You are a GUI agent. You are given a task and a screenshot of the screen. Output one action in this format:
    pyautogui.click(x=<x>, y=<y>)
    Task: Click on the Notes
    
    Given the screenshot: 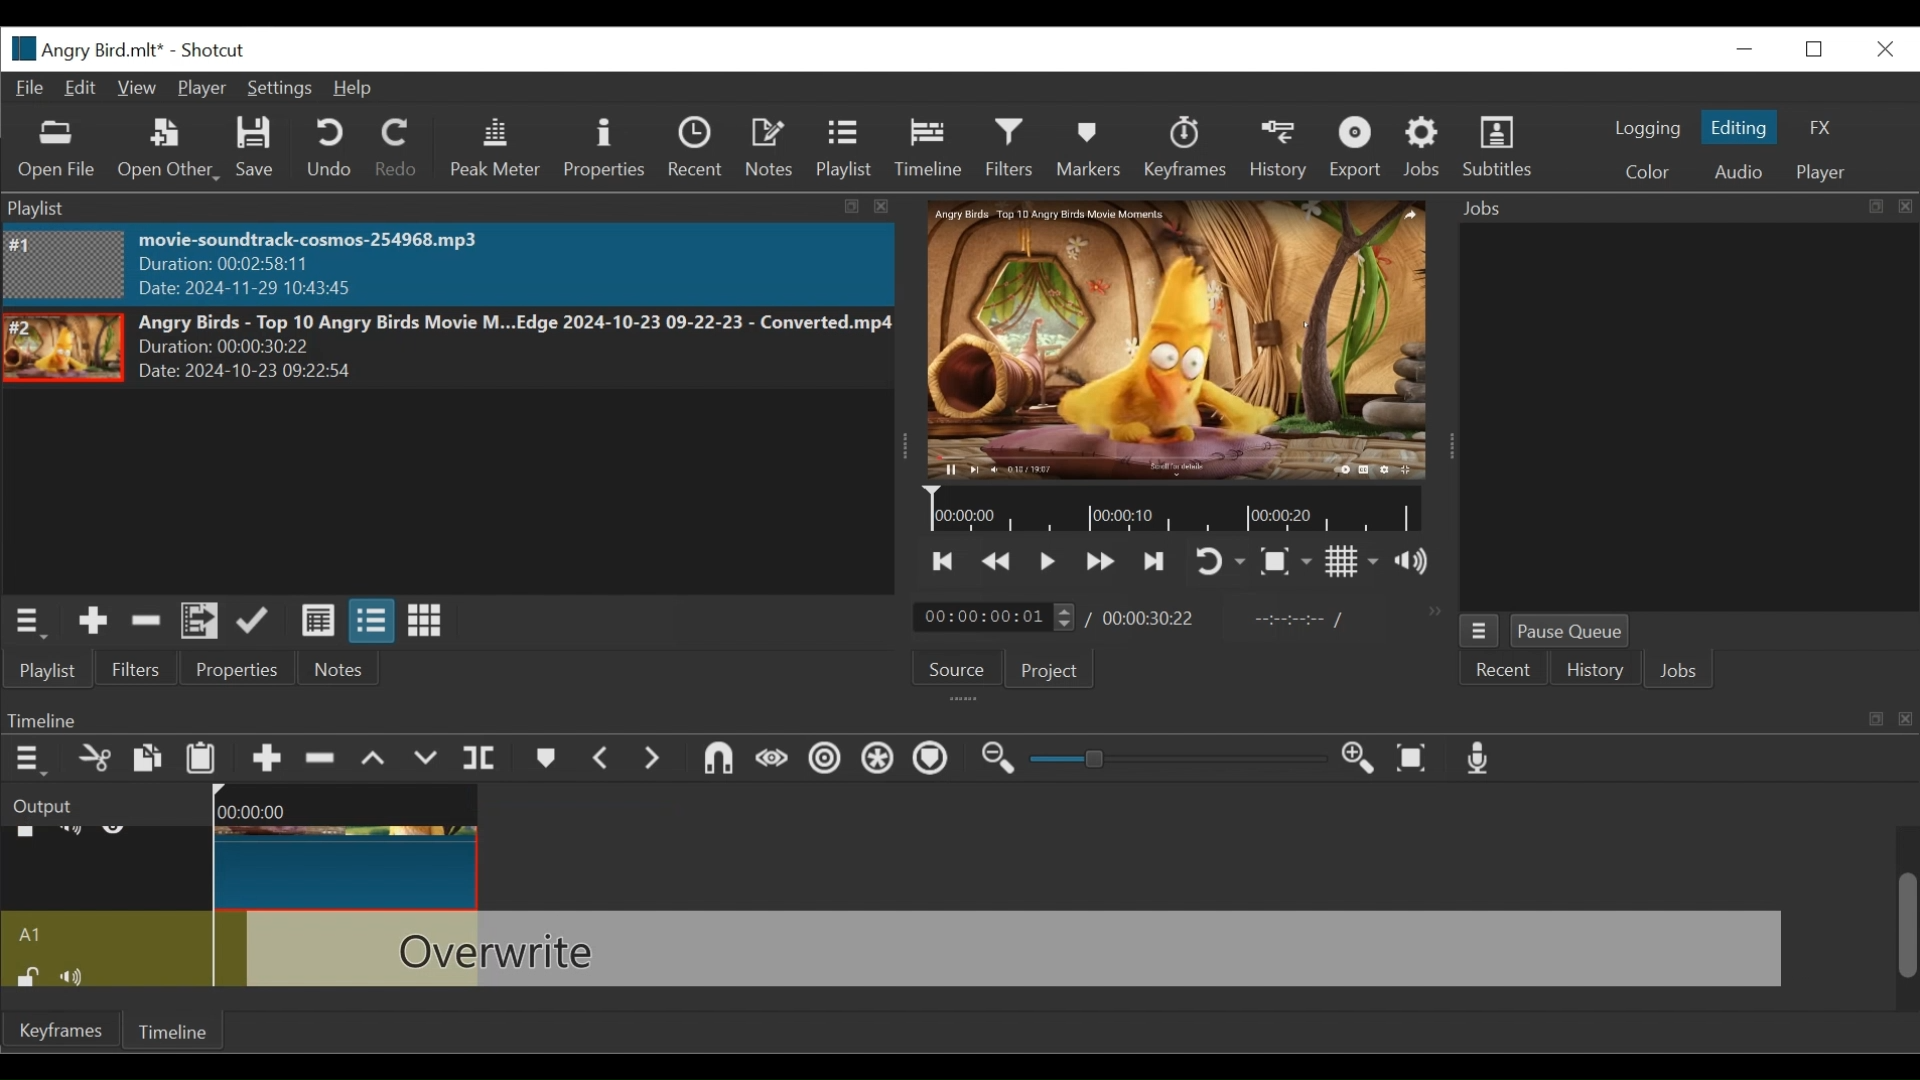 What is the action you would take?
    pyautogui.click(x=767, y=147)
    